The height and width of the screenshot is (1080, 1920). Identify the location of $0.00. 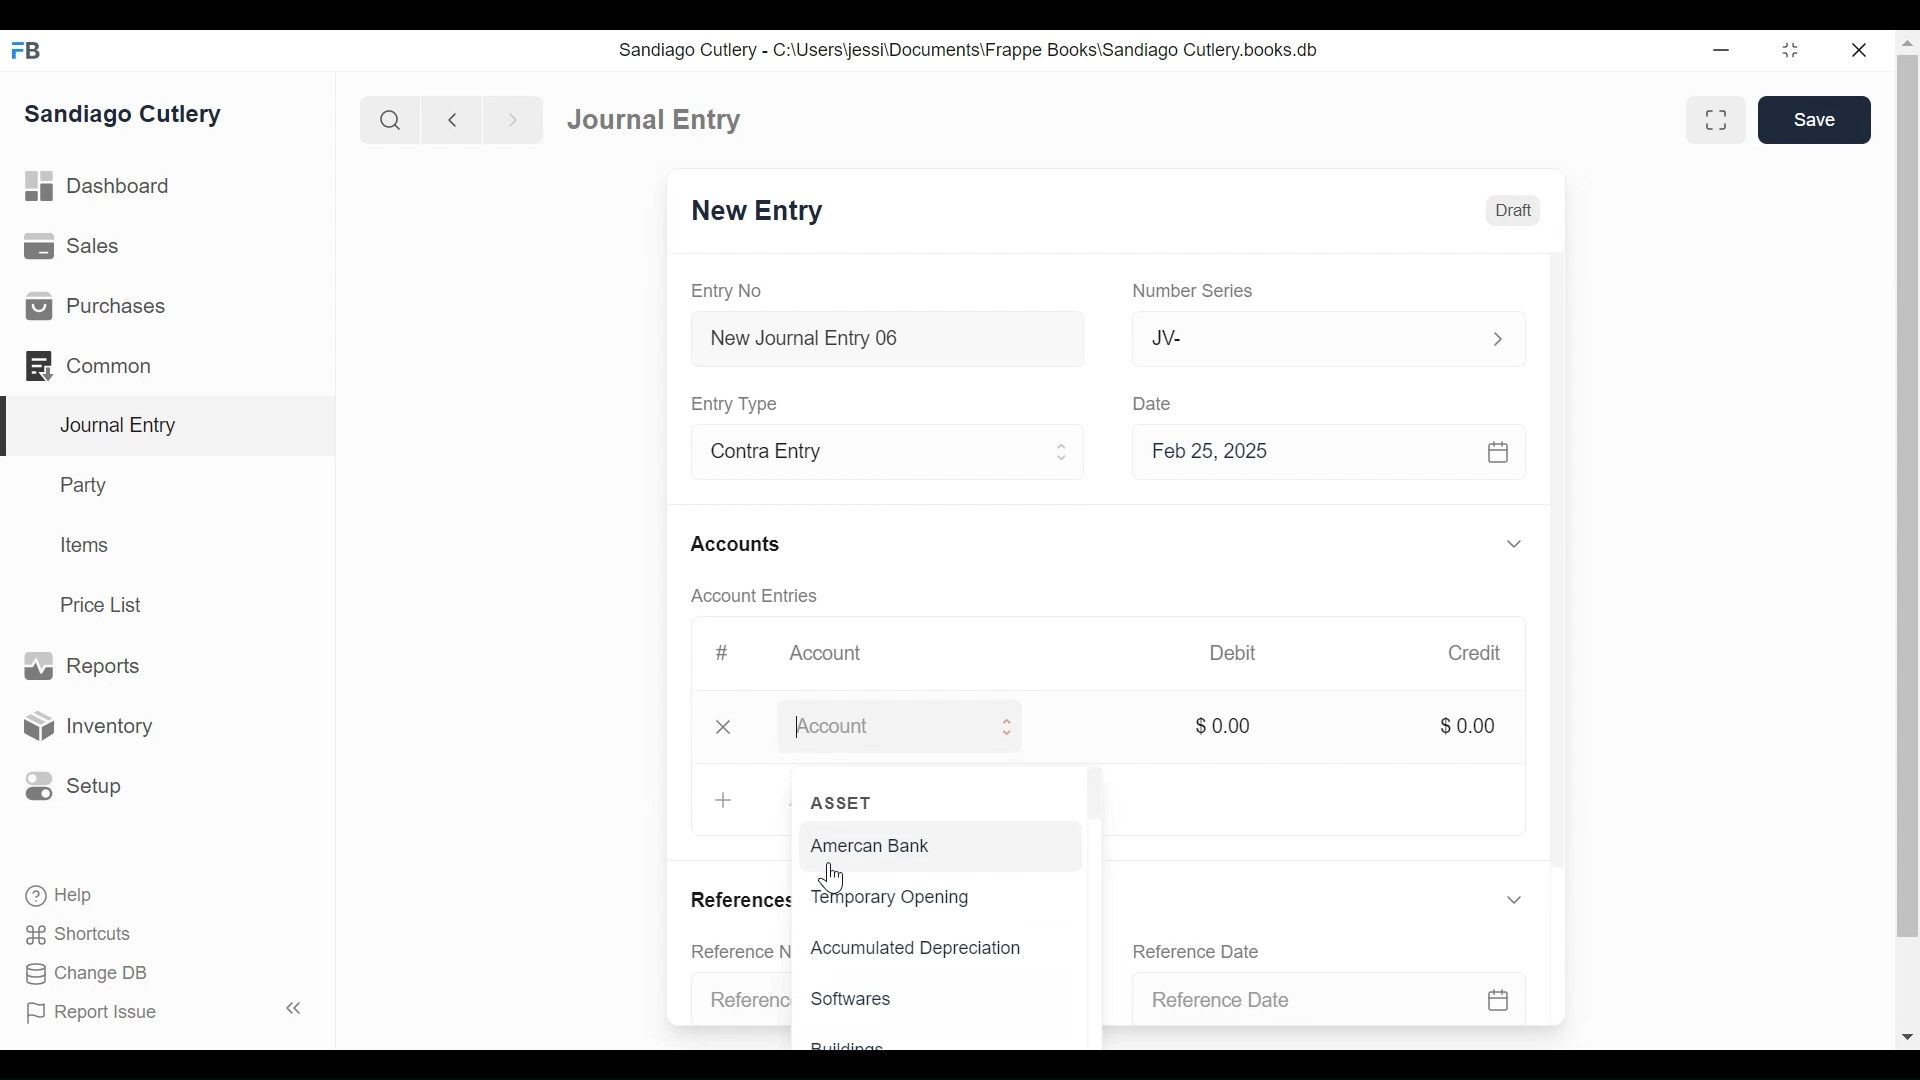
(1467, 725).